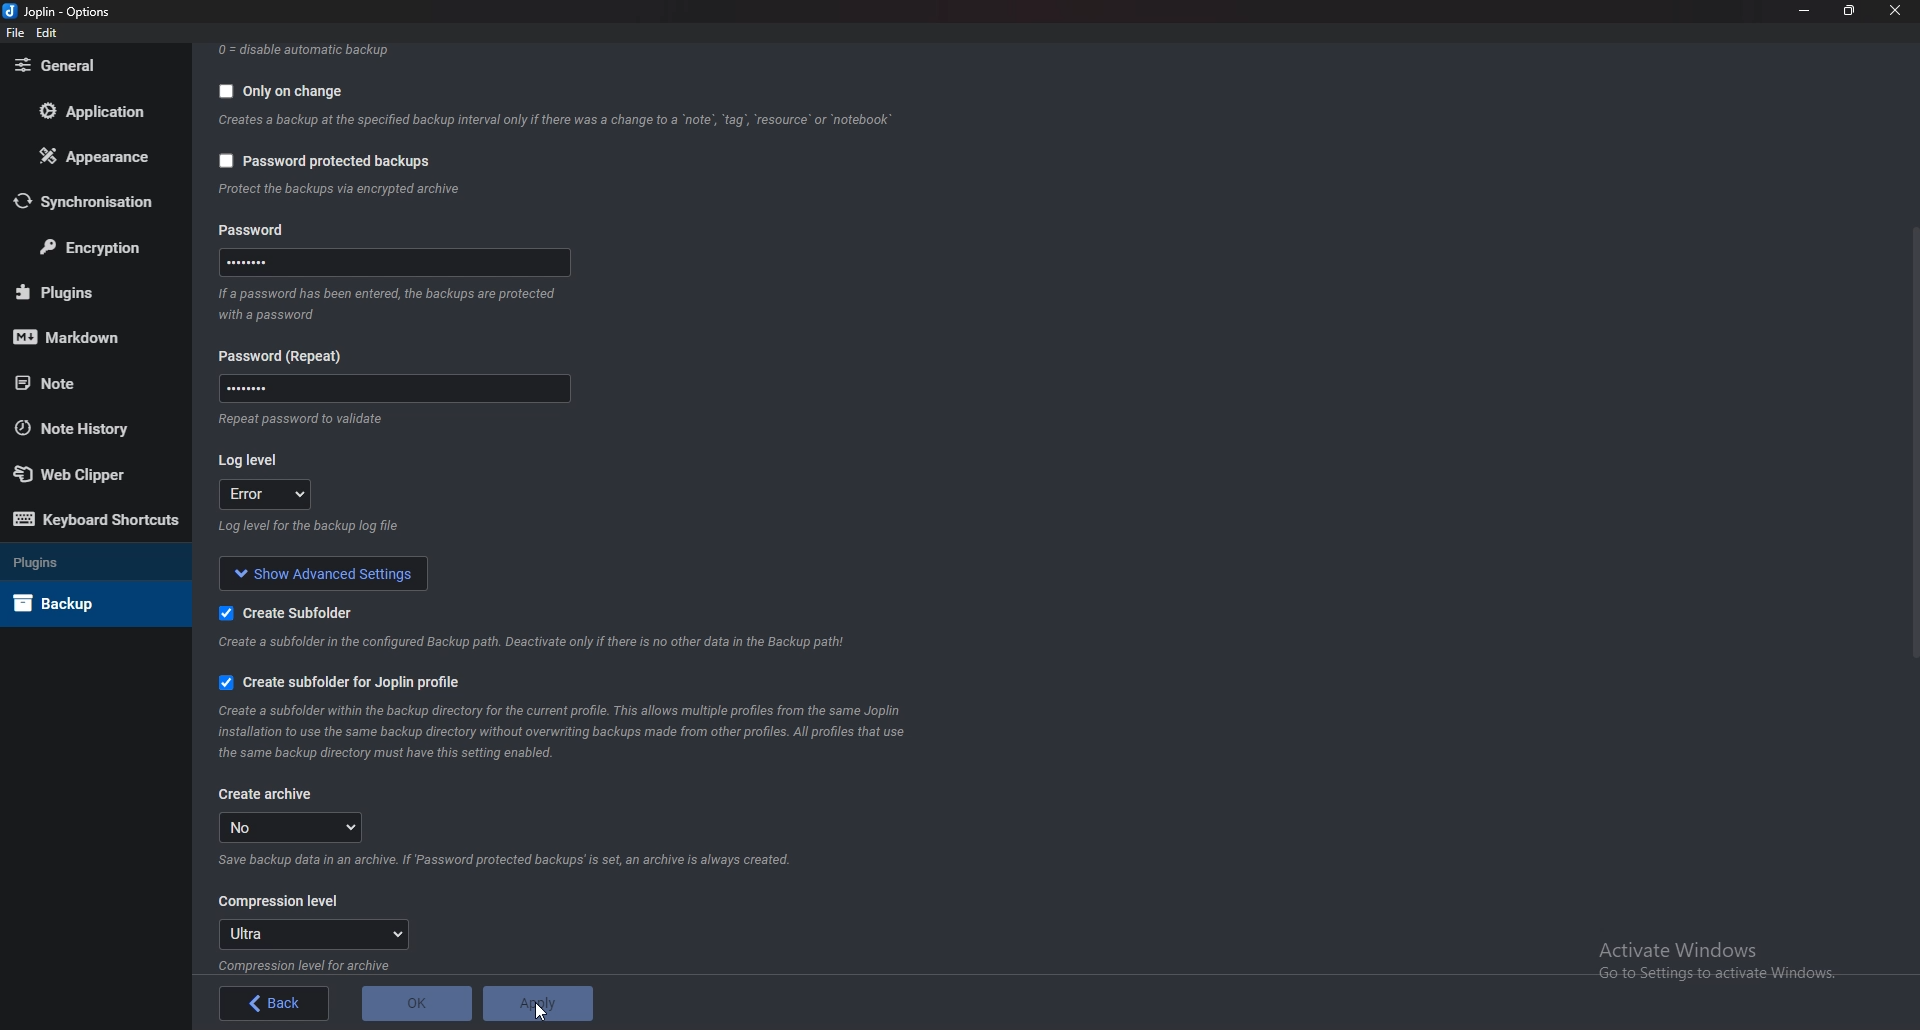 This screenshot has width=1920, height=1030. I want to click on Keyboard shortcuts, so click(97, 522).